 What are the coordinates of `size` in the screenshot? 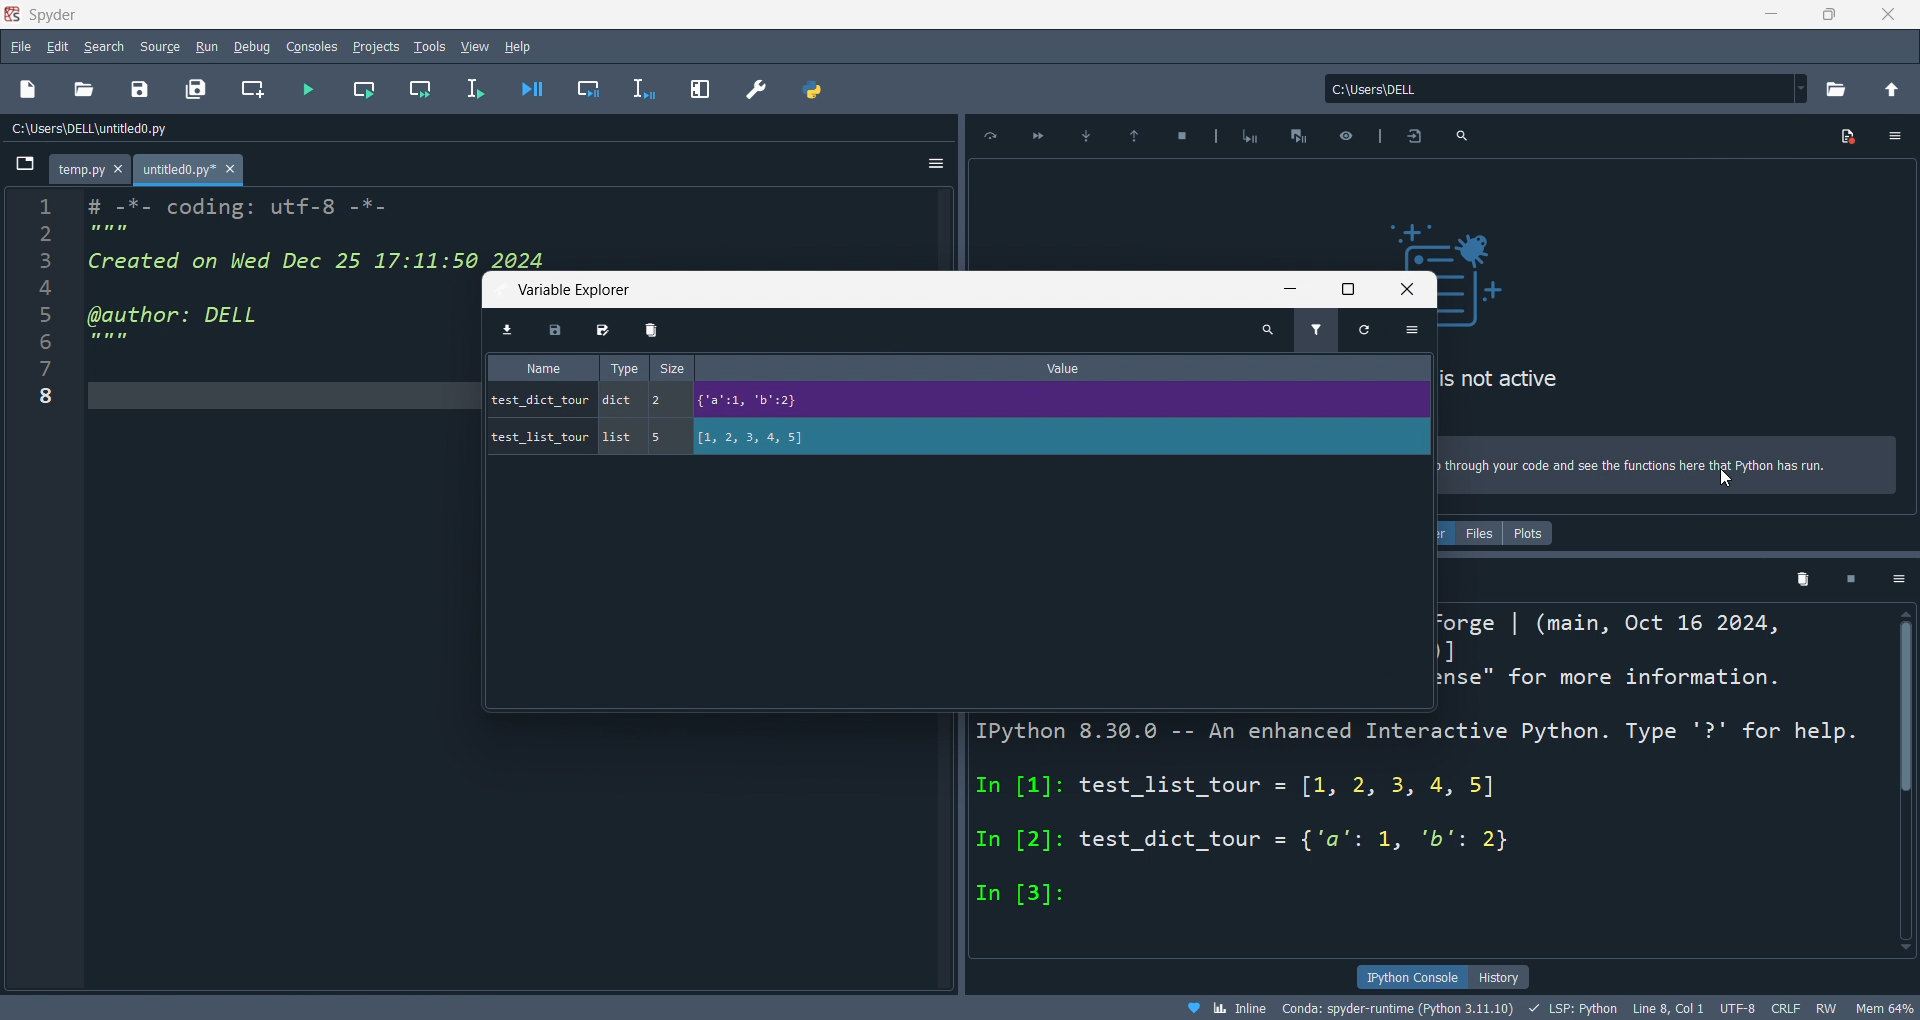 It's located at (671, 370).